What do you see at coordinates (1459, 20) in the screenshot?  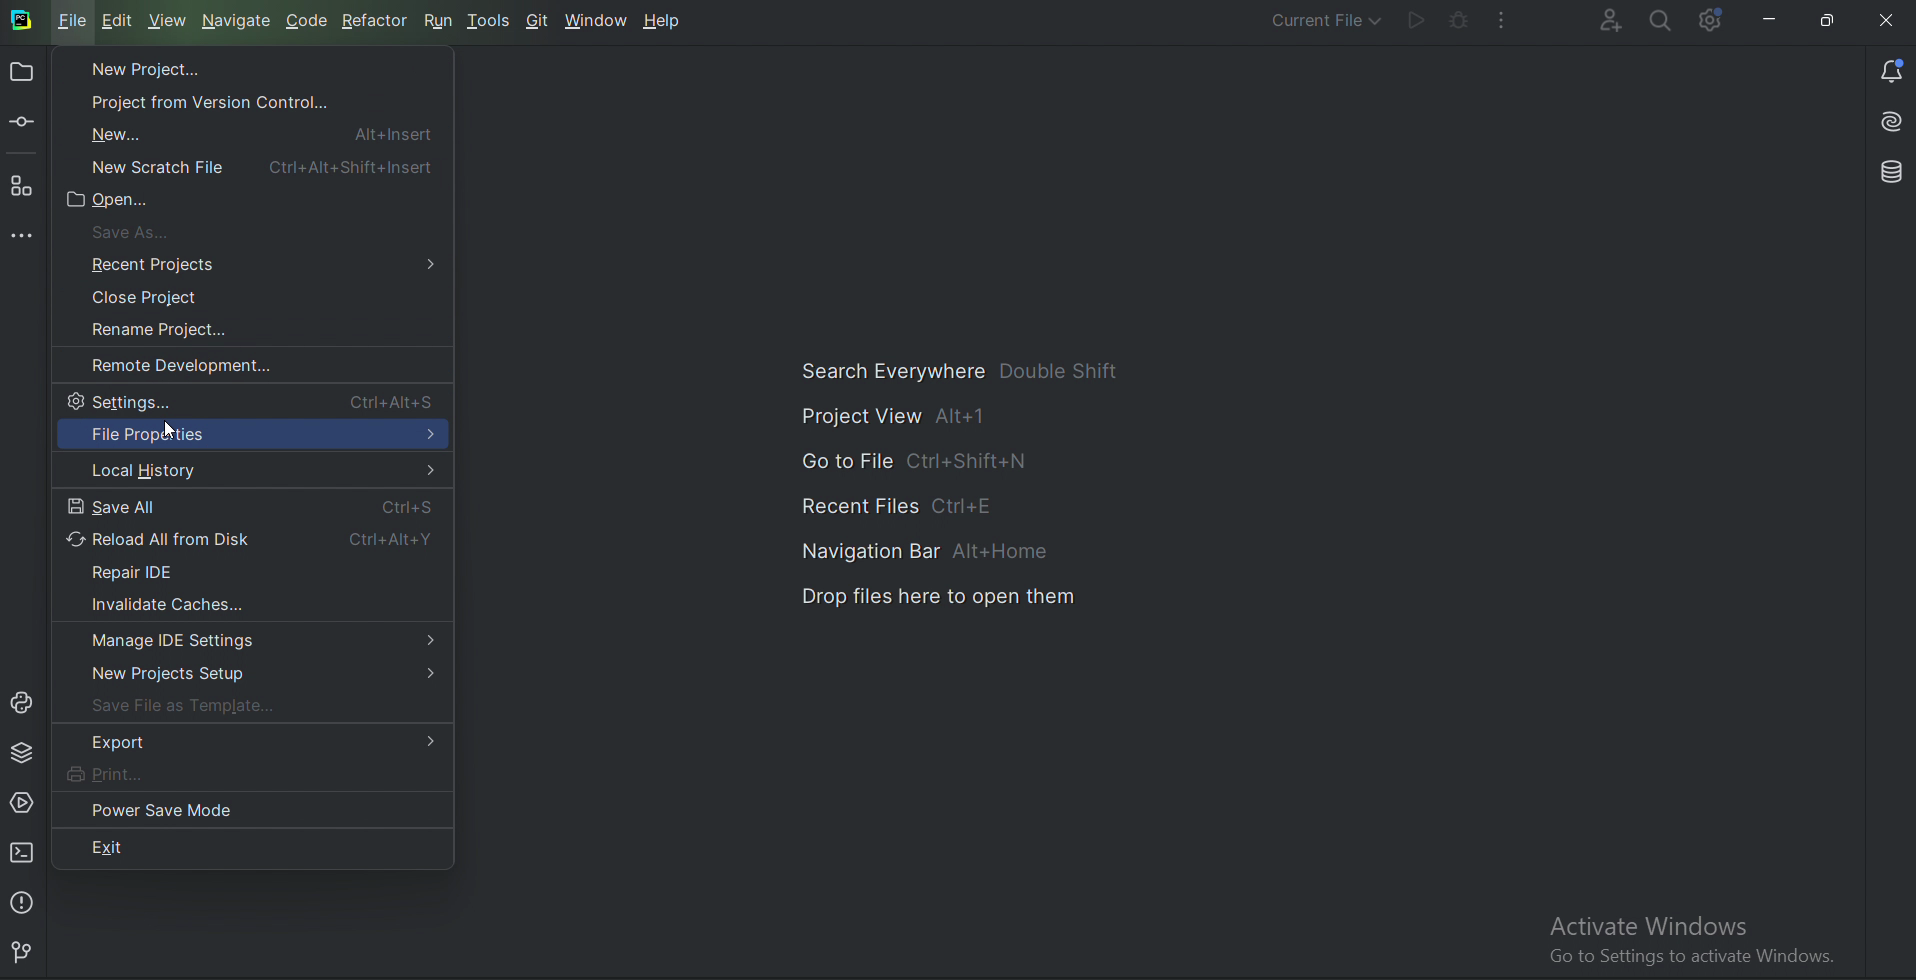 I see `Debug` at bounding box center [1459, 20].